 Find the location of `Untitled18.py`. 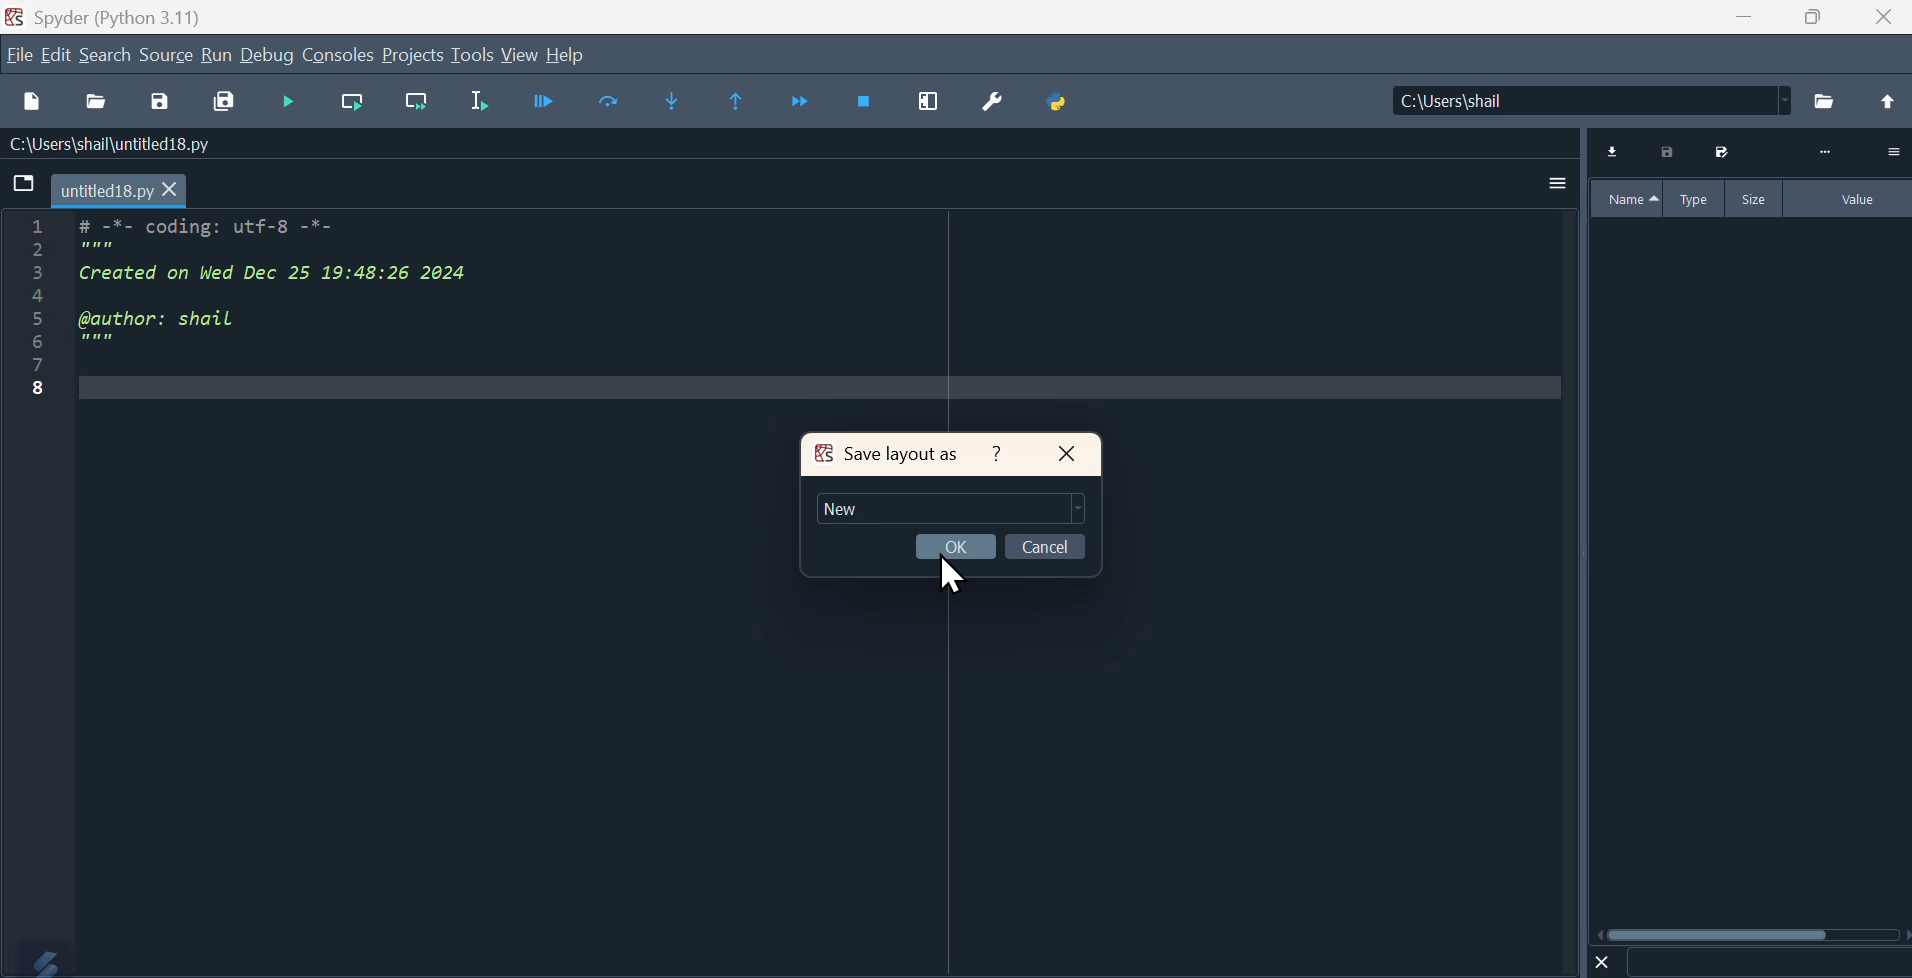

Untitled18.py is located at coordinates (120, 192).